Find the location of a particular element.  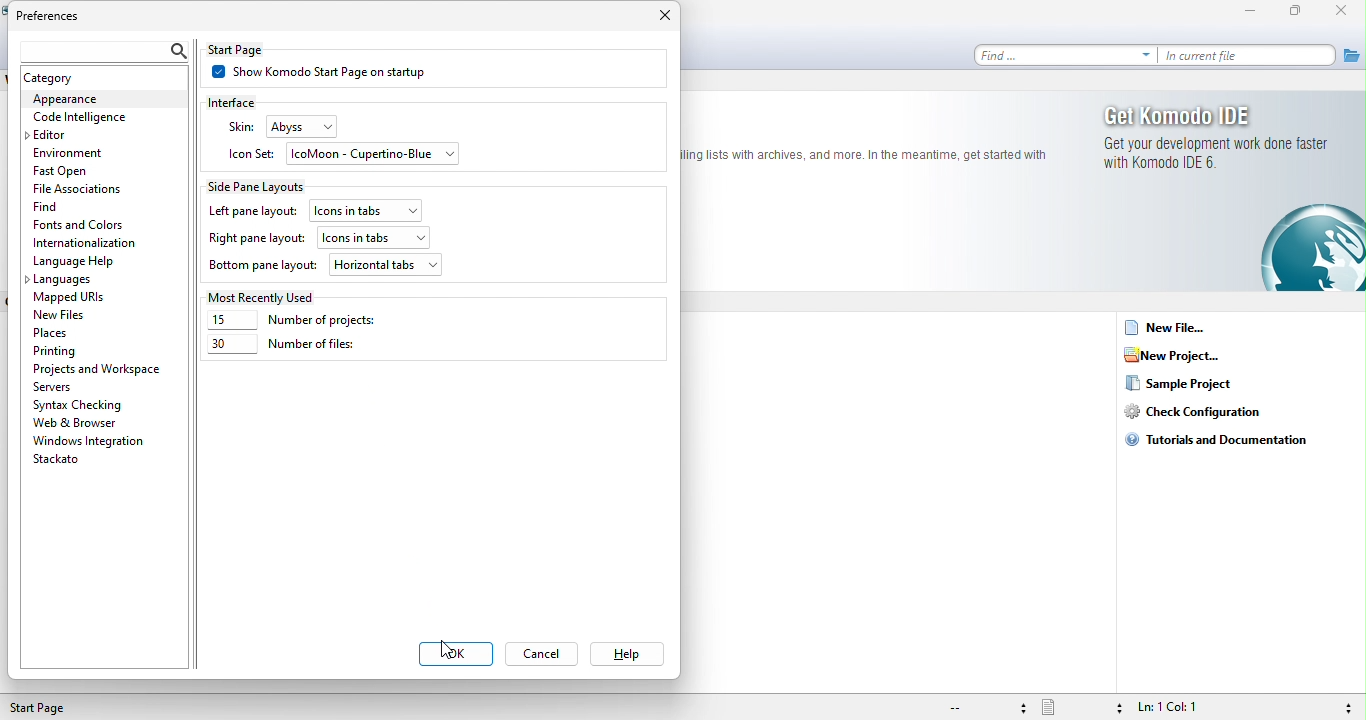

new project is located at coordinates (1179, 356).